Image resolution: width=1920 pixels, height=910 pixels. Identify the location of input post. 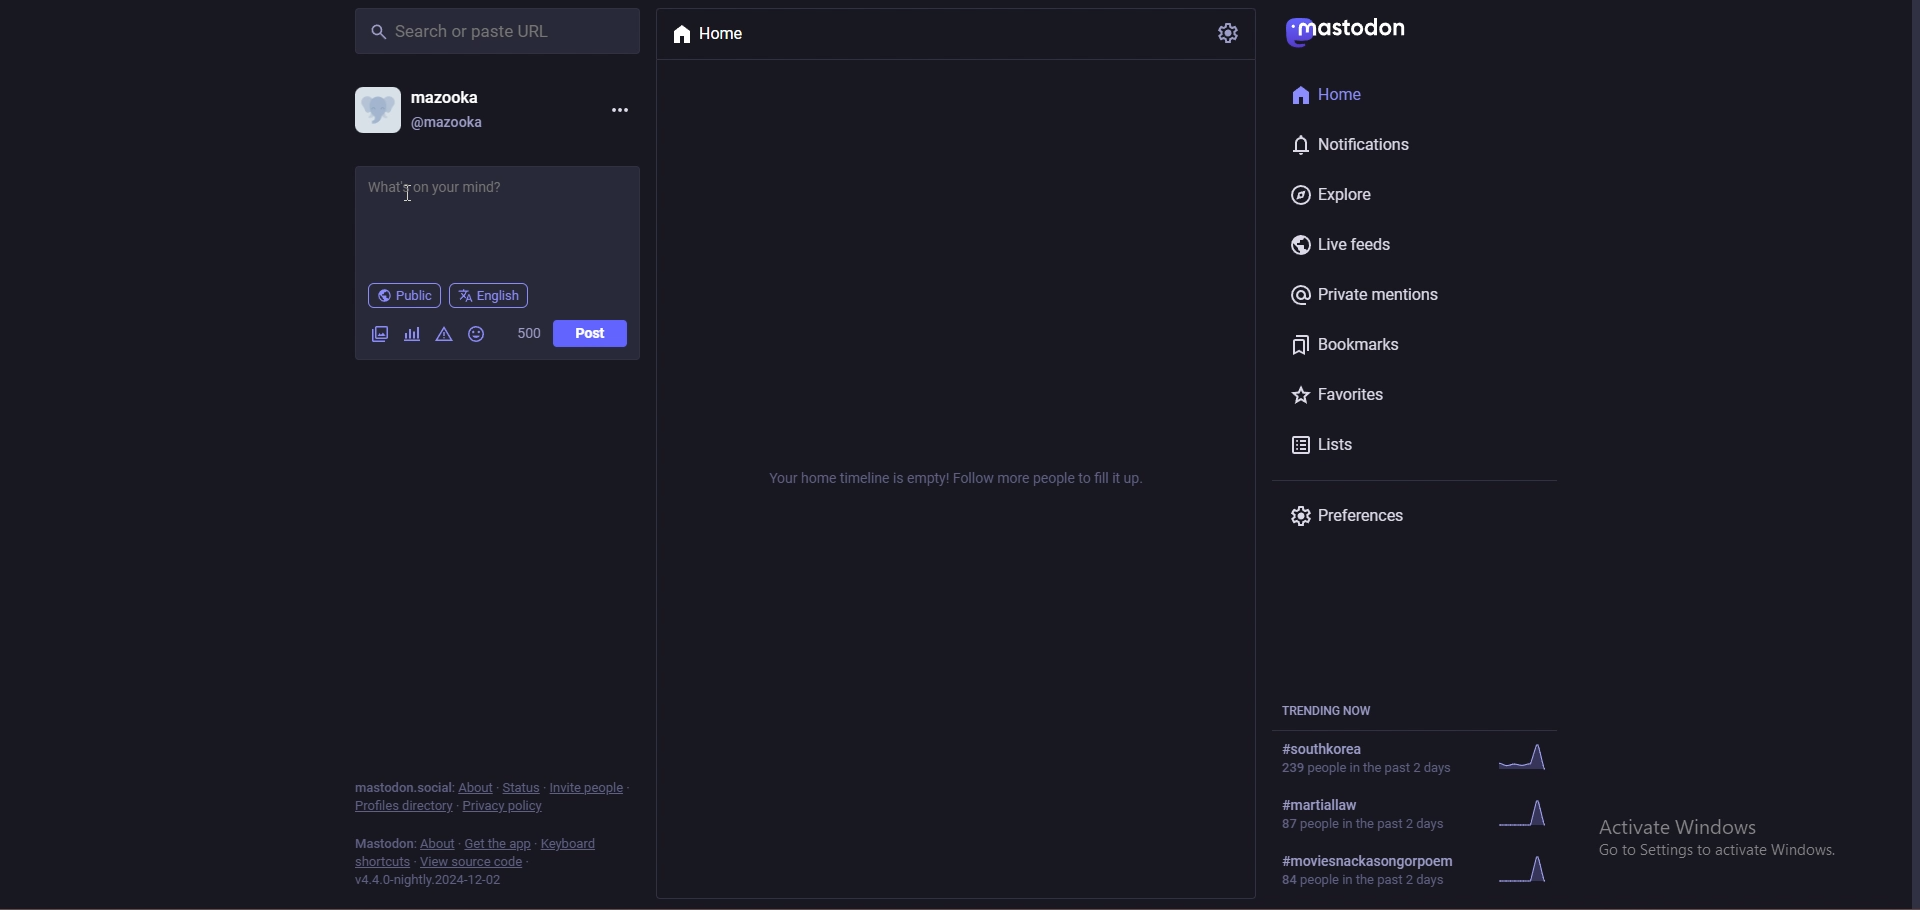
(465, 187).